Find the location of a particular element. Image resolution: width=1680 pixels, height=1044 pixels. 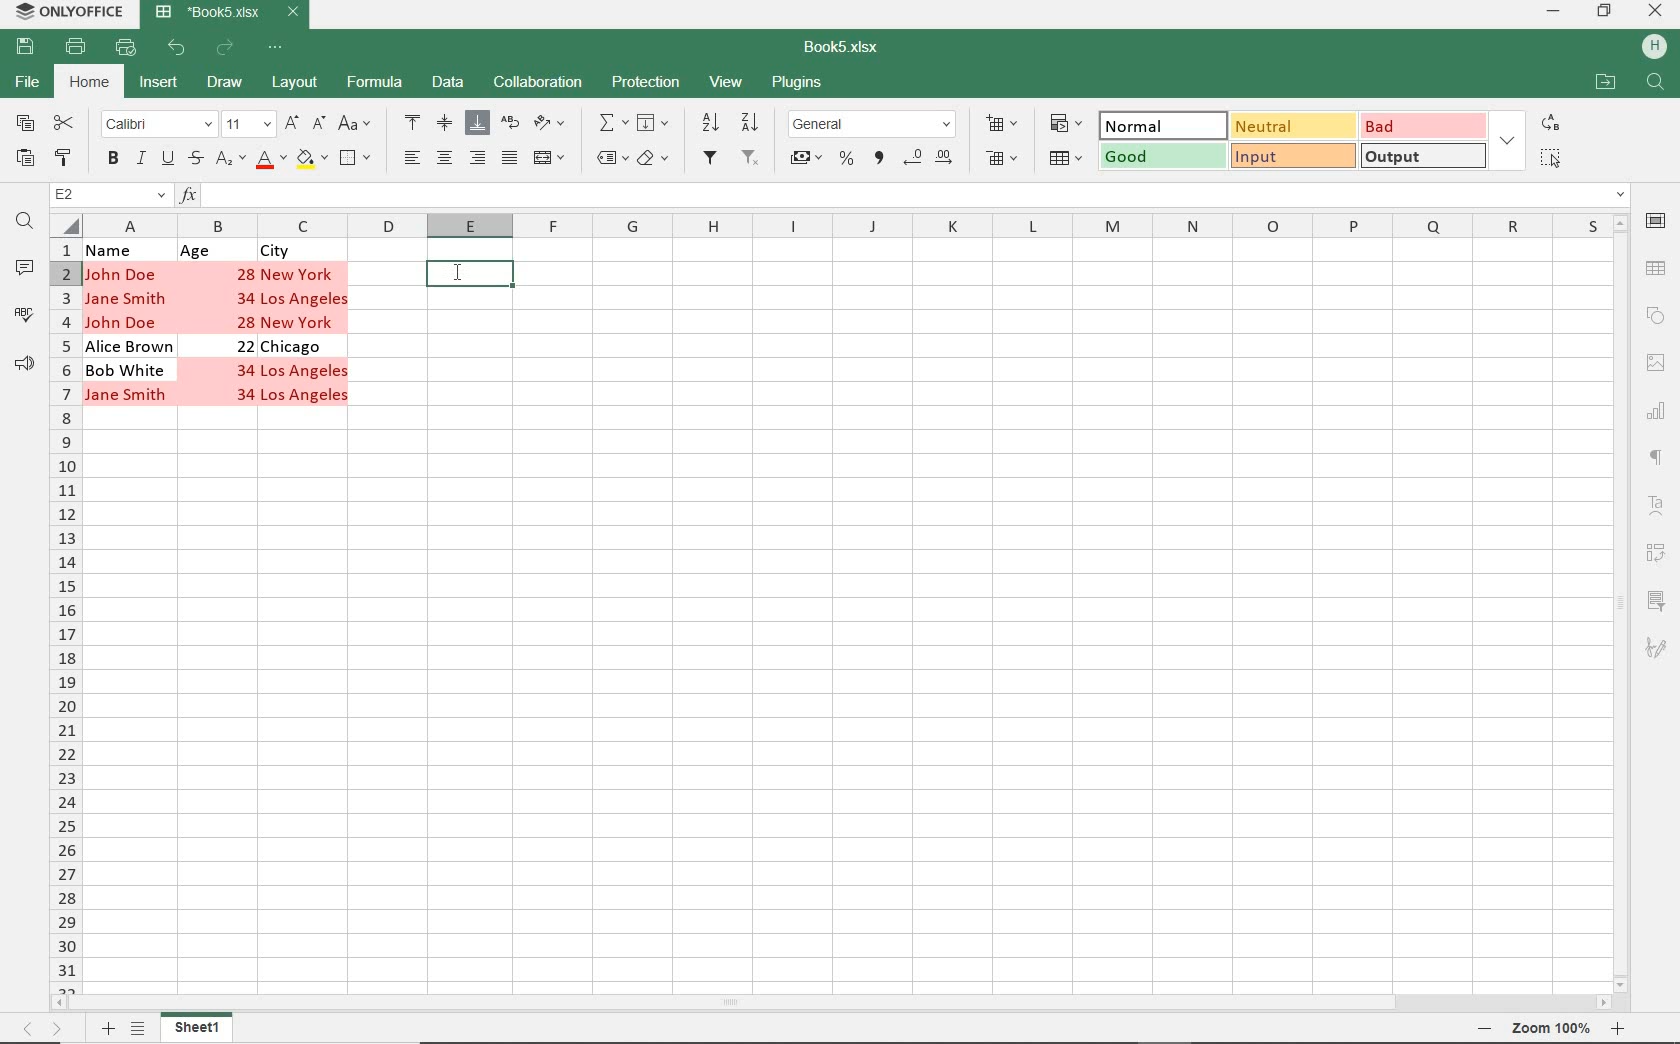

FILL is located at coordinates (653, 122).